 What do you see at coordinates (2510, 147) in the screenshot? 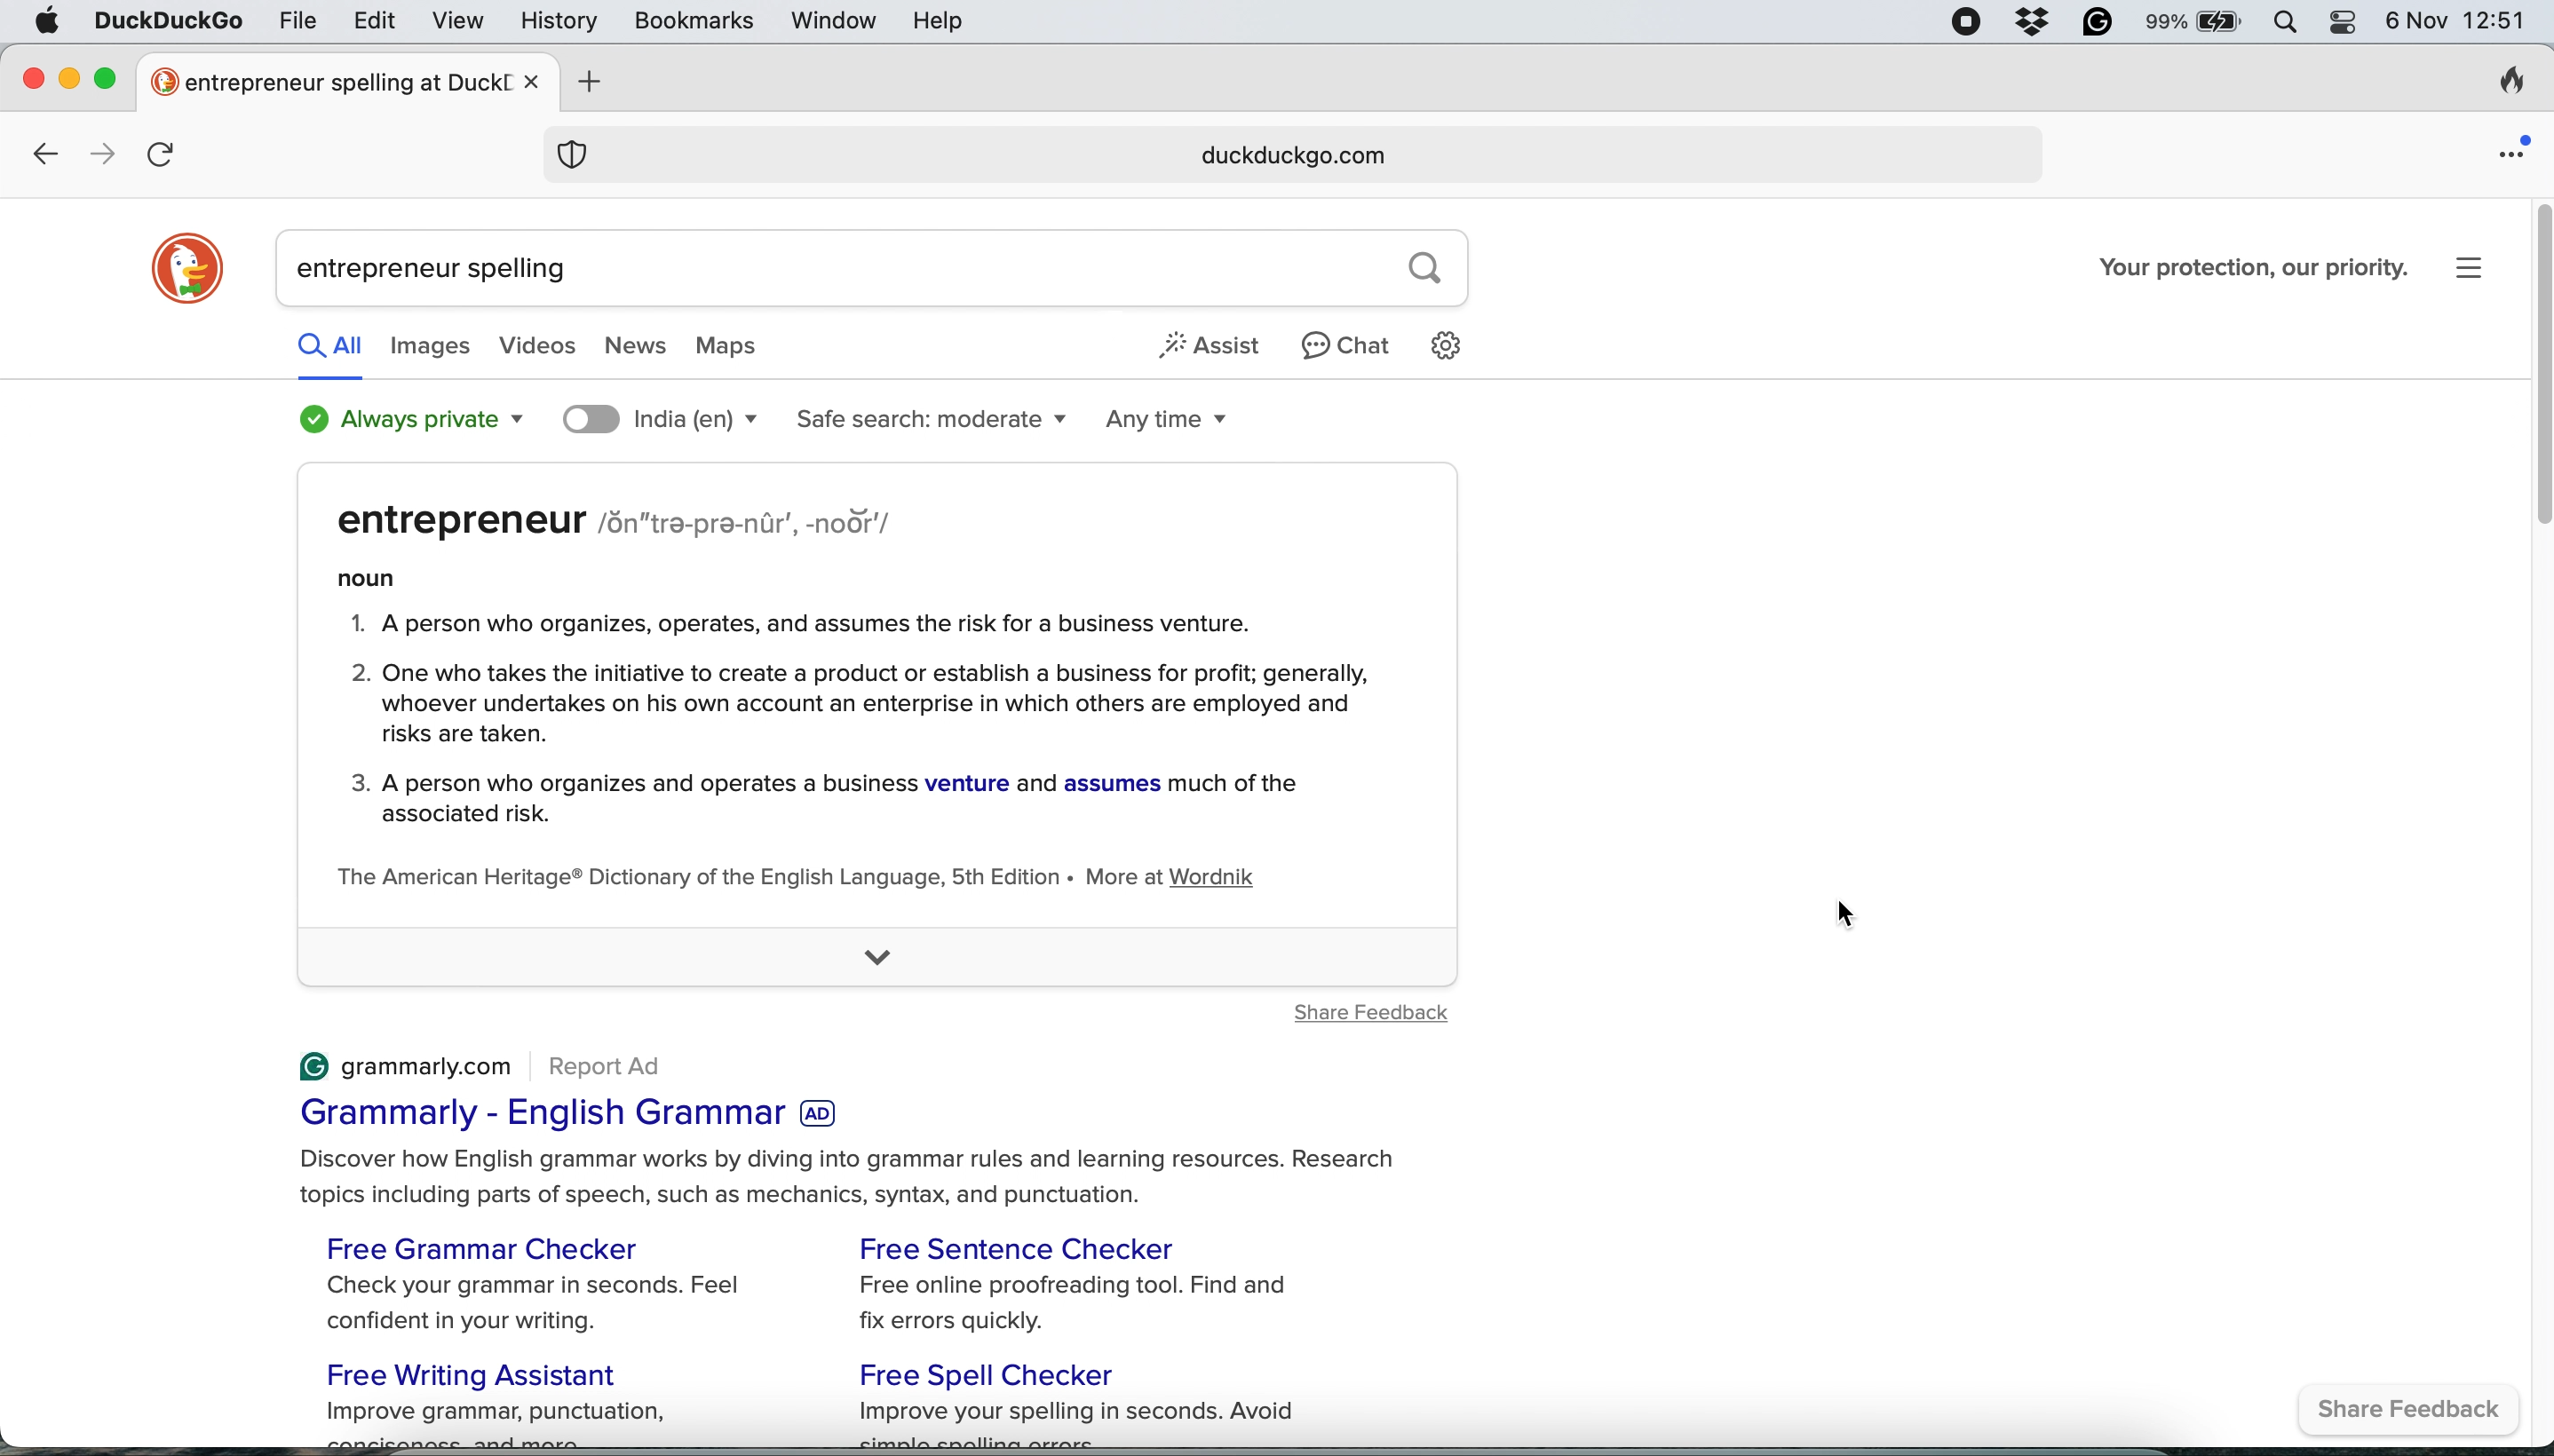
I see `open application menu` at bounding box center [2510, 147].